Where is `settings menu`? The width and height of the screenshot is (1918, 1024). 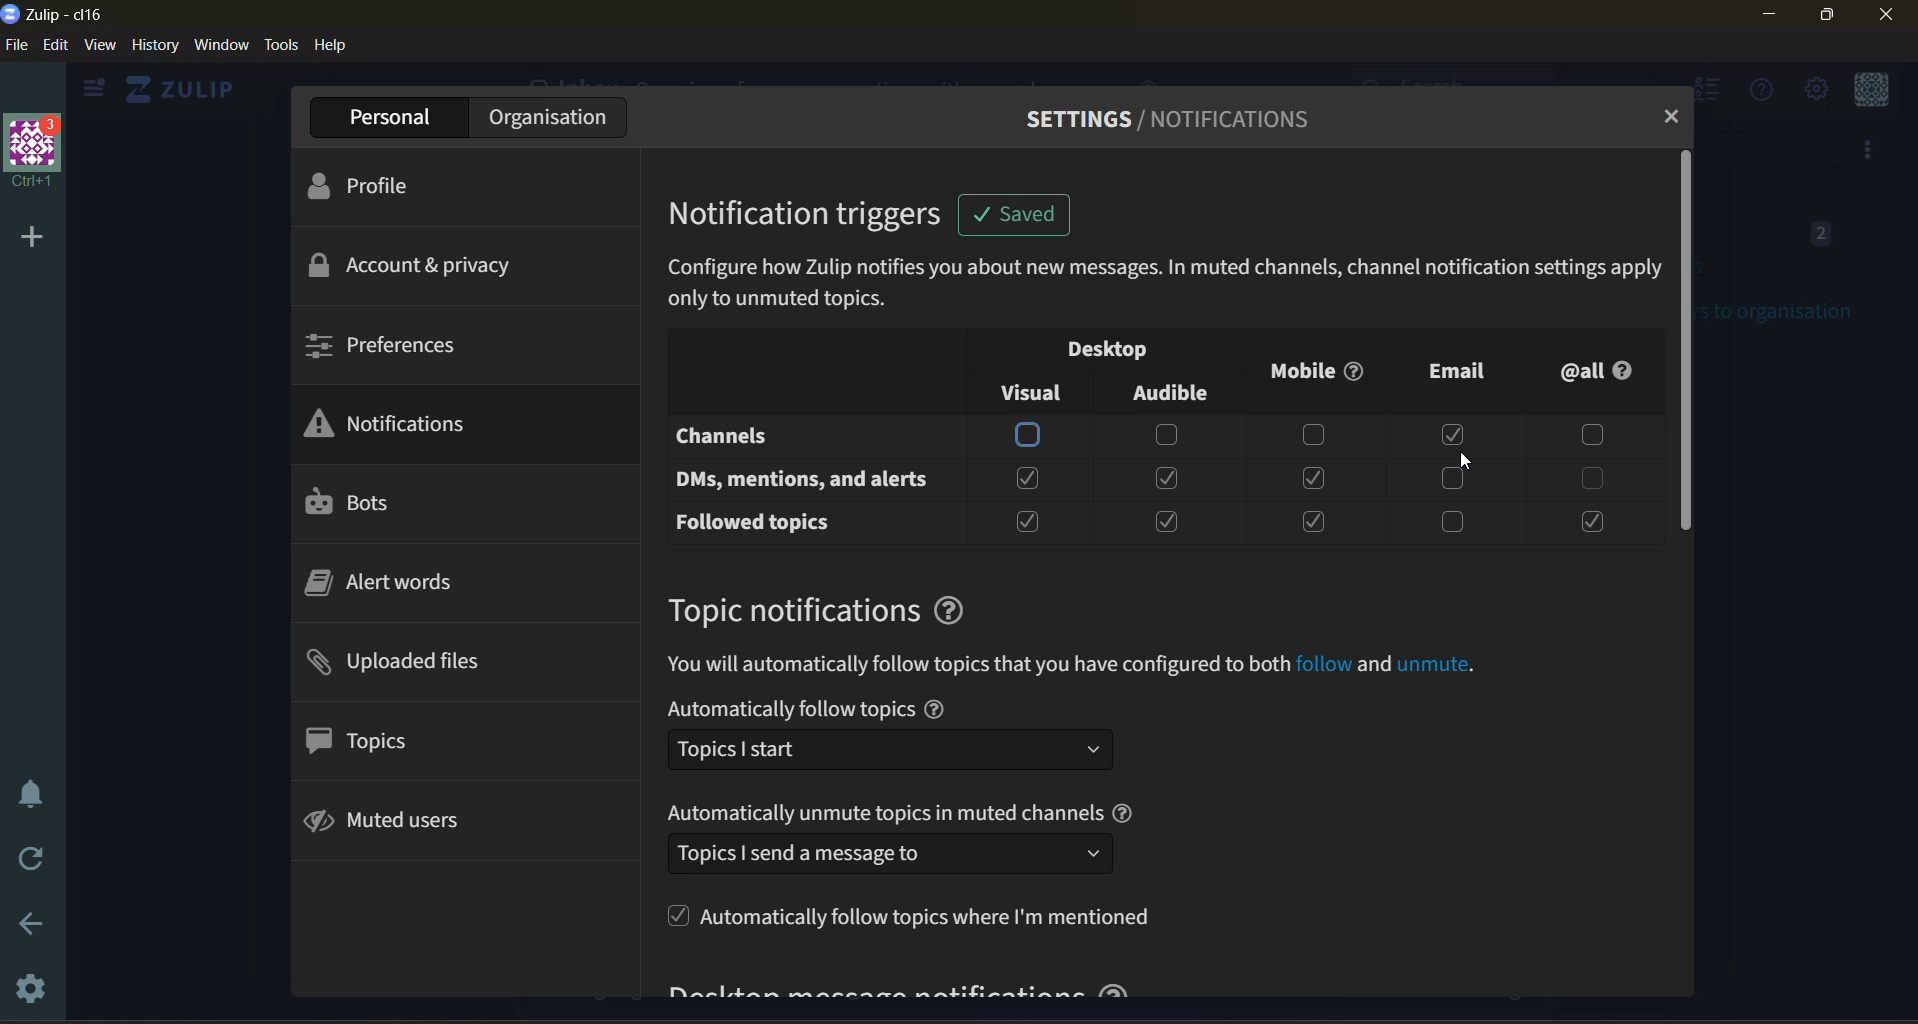 settings menu is located at coordinates (1814, 89).